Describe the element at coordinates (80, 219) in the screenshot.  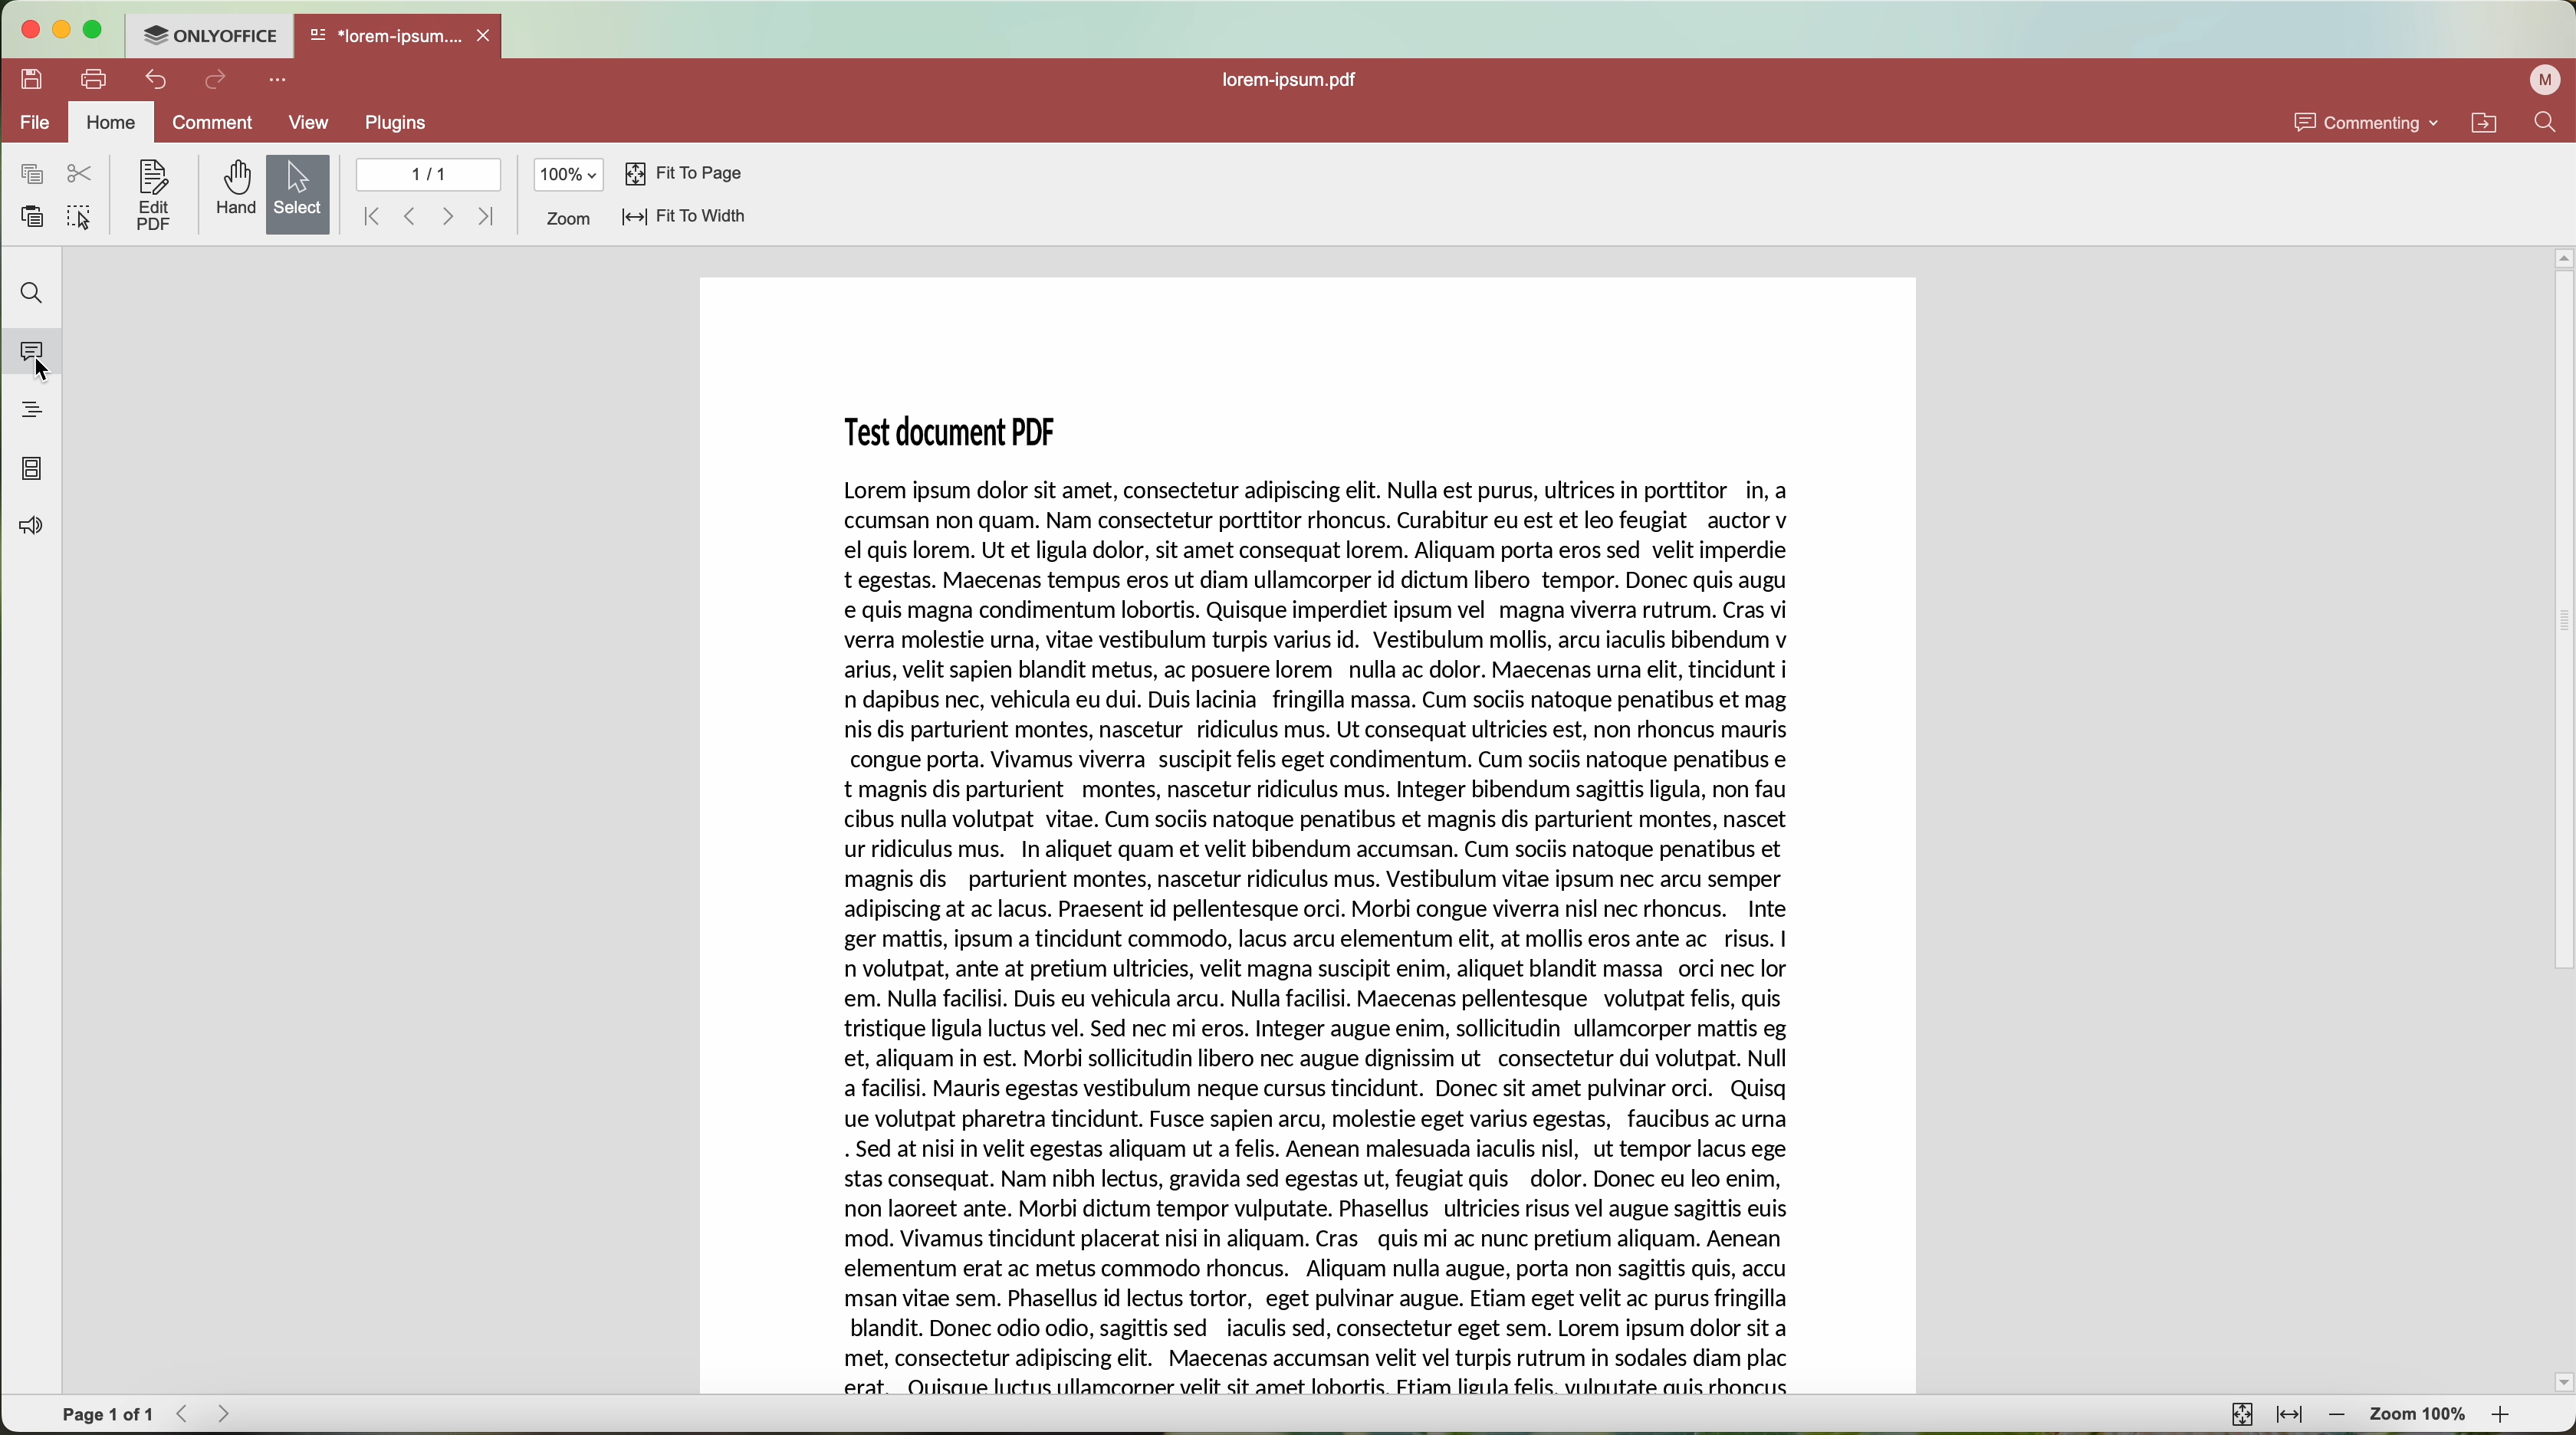
I see `select all` at that location.